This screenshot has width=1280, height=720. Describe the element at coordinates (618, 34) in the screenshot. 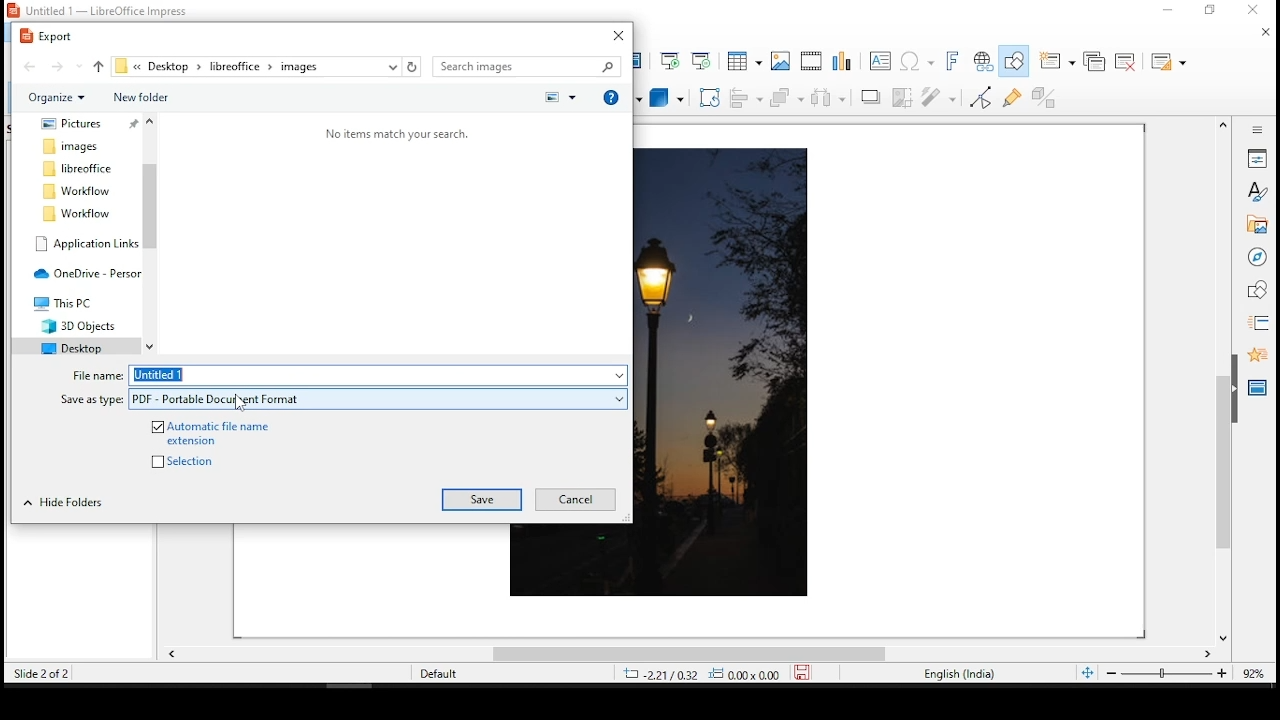

I see `close window` at that location.